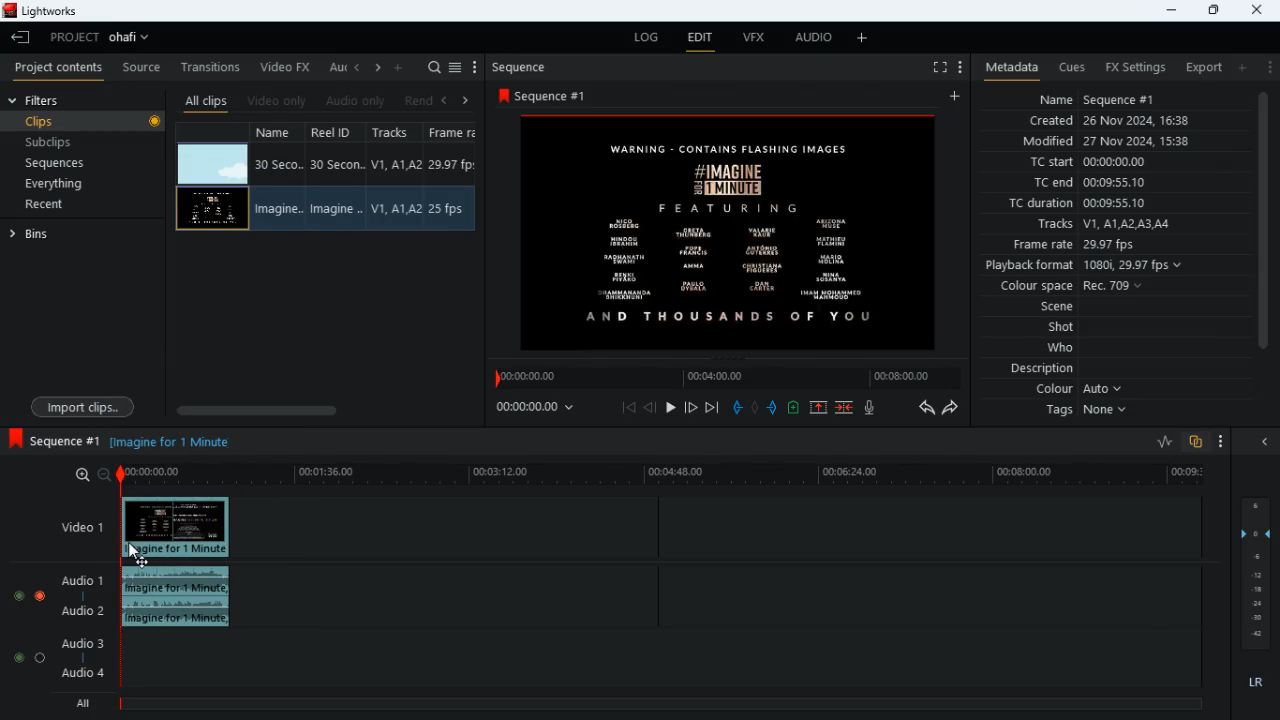  I want to click on audio only, so click(358, 99).